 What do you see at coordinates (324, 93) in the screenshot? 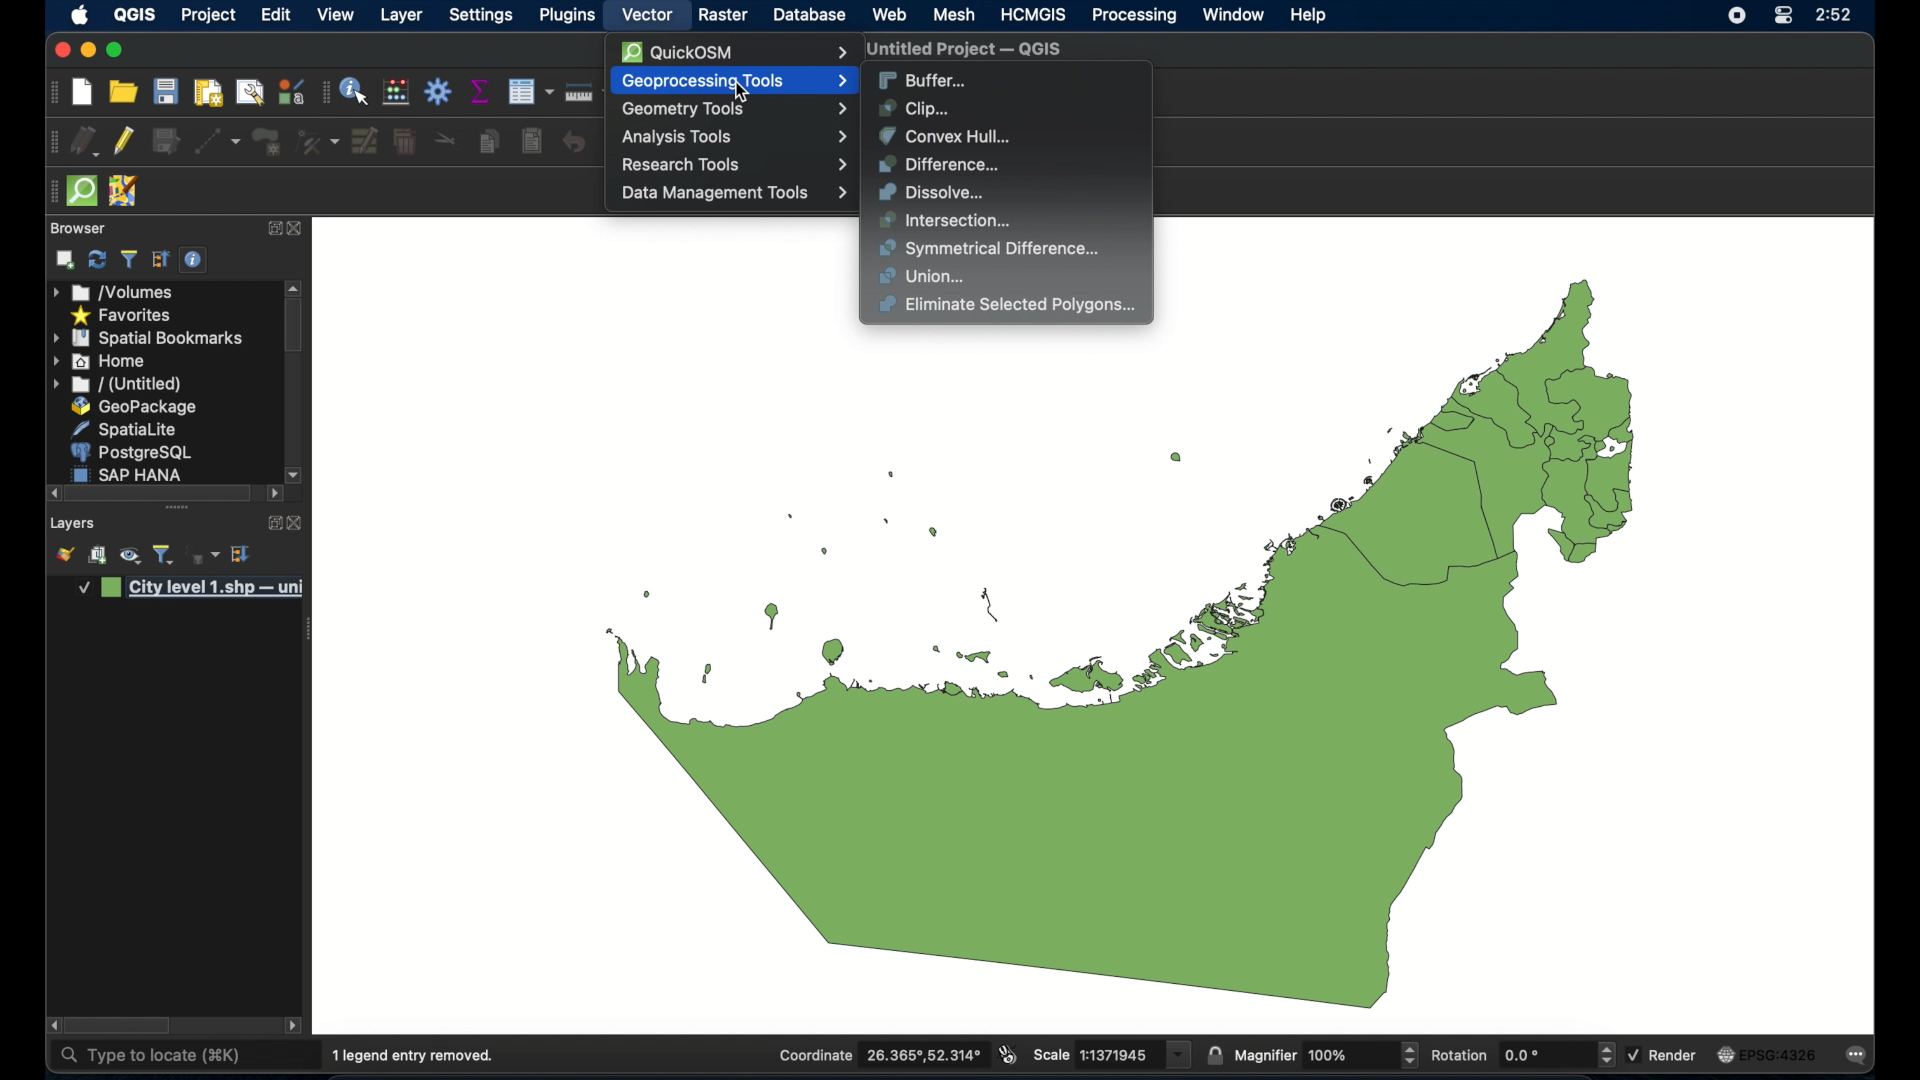
I see `attribute table` at bounding box center [324, 93].